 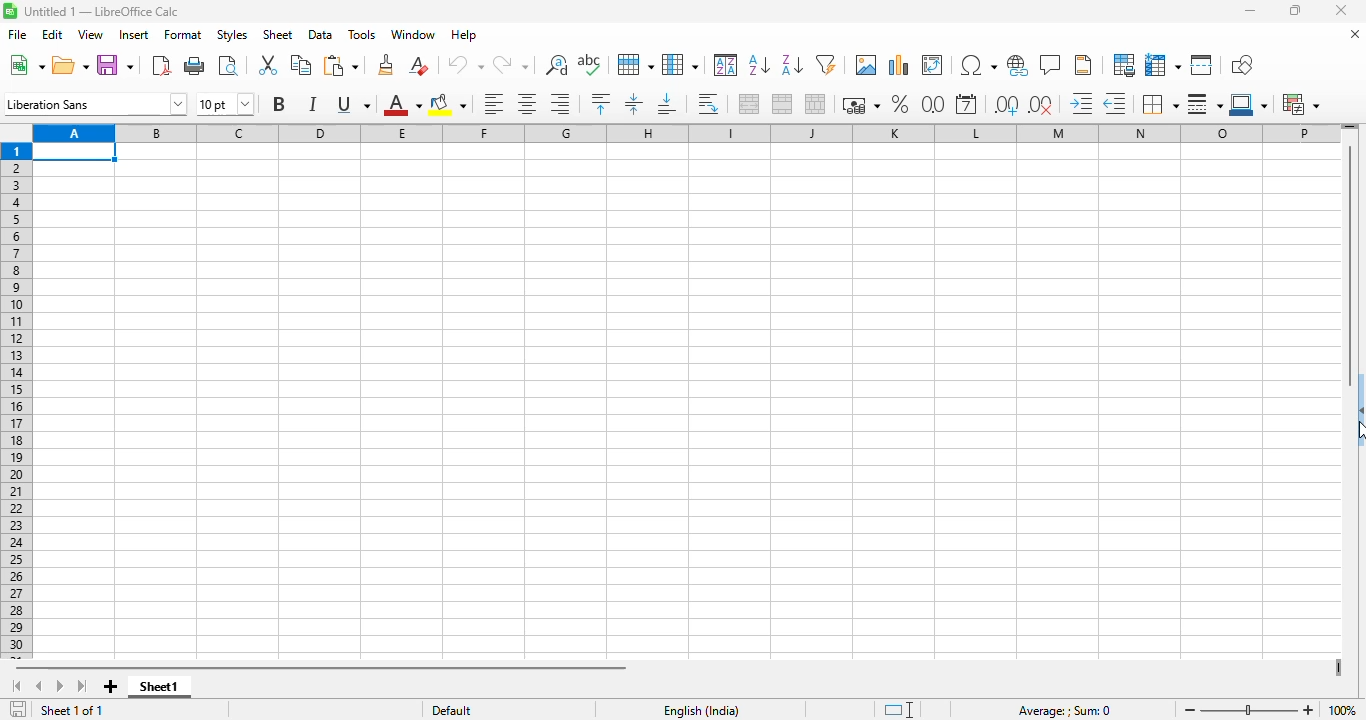 I want to click on center vertically, so click(x=634, y=104).